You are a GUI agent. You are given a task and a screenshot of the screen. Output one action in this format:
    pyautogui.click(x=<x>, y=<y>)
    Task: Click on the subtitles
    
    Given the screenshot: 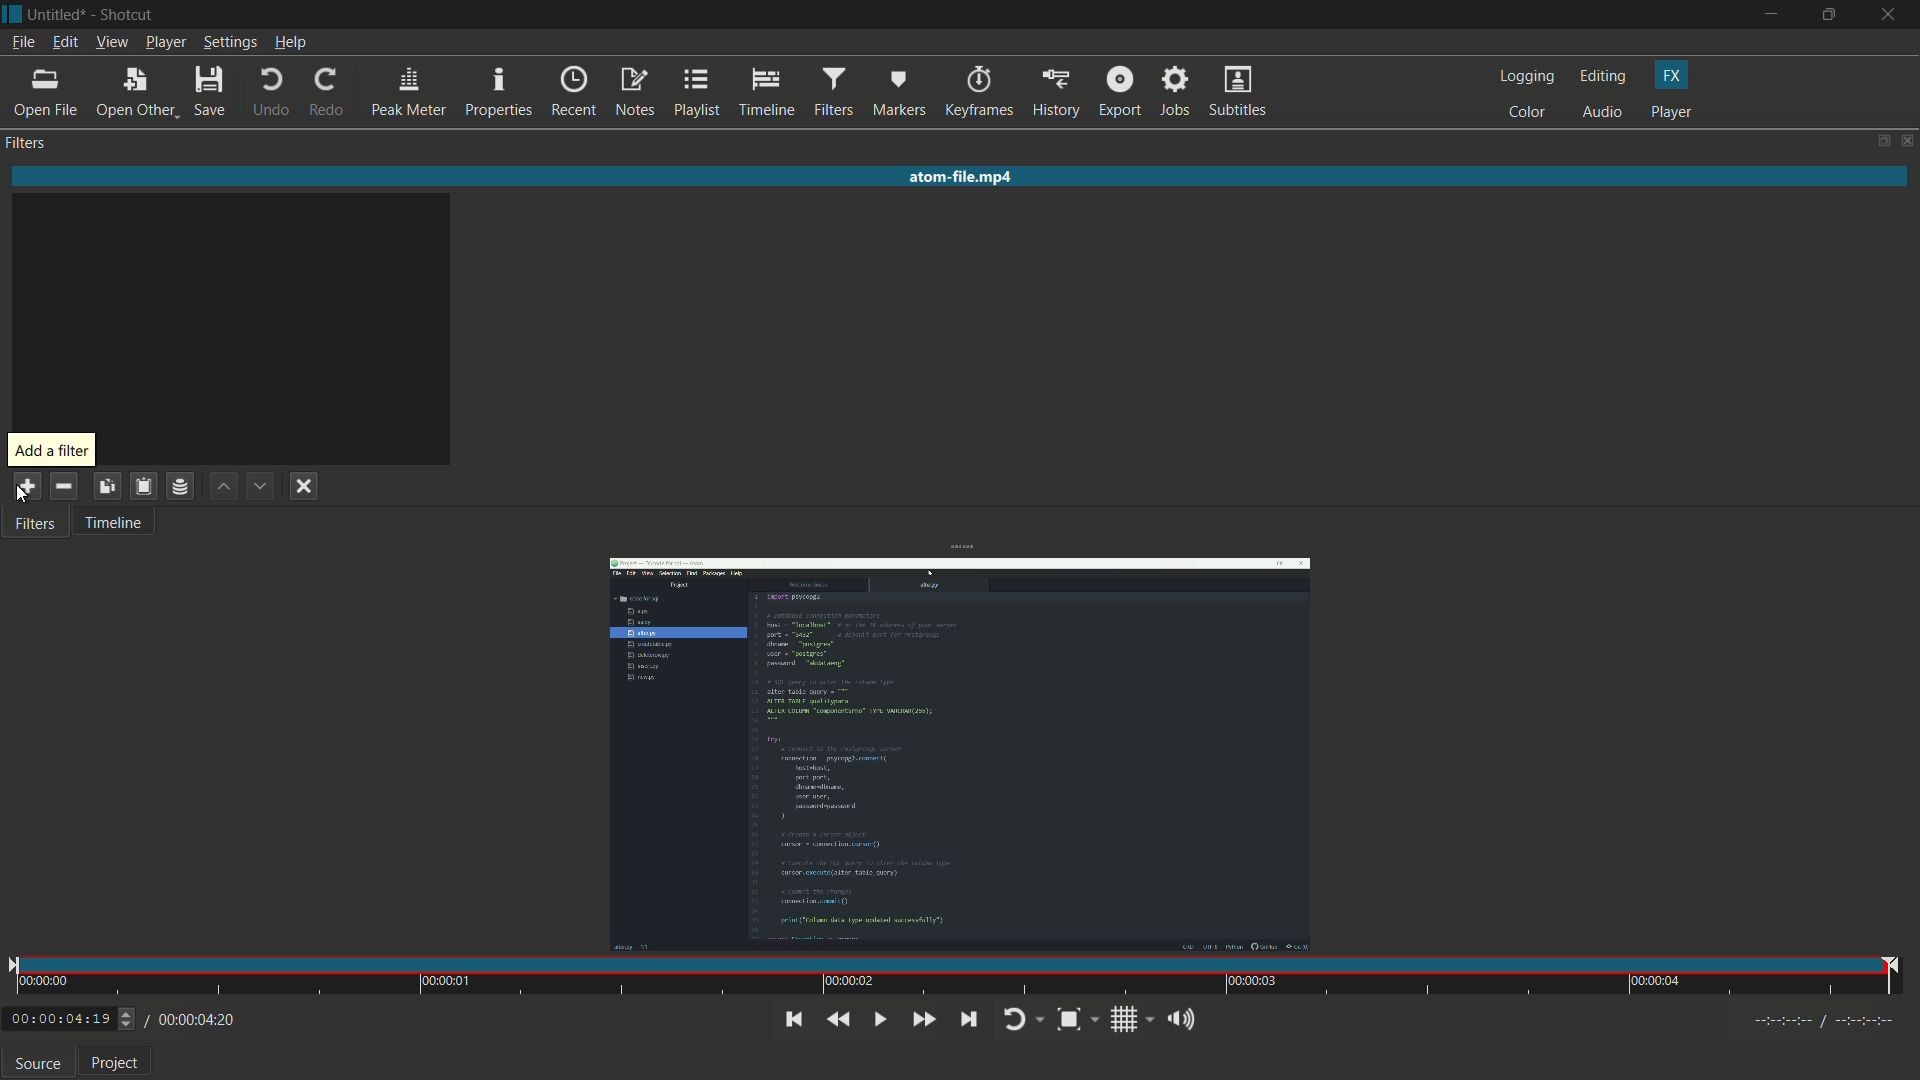 What is the action you would take?
    pyautogui.click(x=1237, y=93)
    